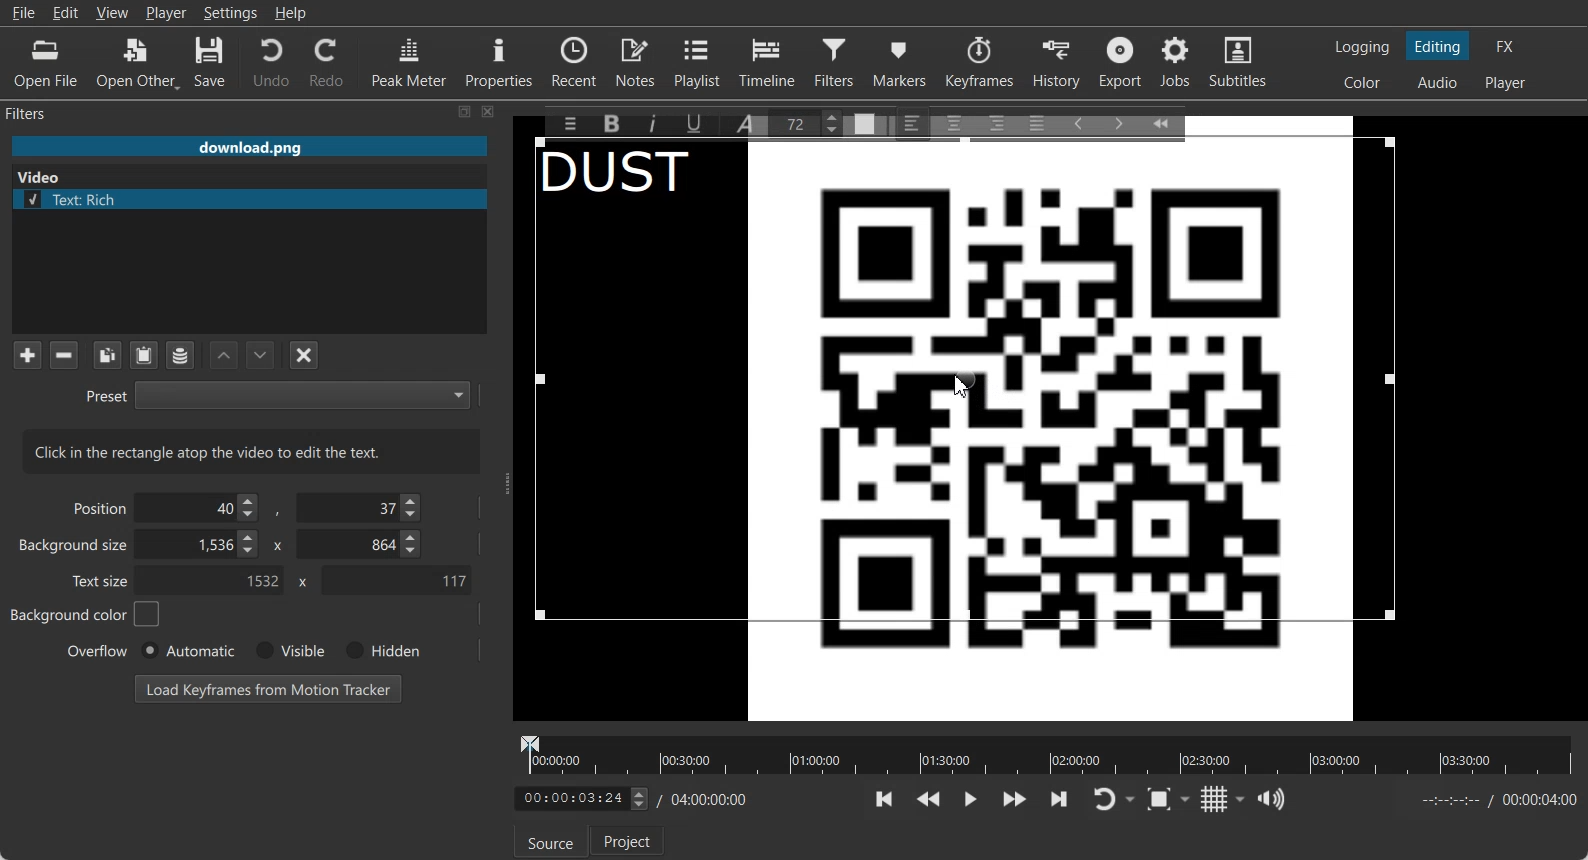 This screenshot has height=860, width=1588. I want to click on Switching to the Audio layout, so click(1439, 83).